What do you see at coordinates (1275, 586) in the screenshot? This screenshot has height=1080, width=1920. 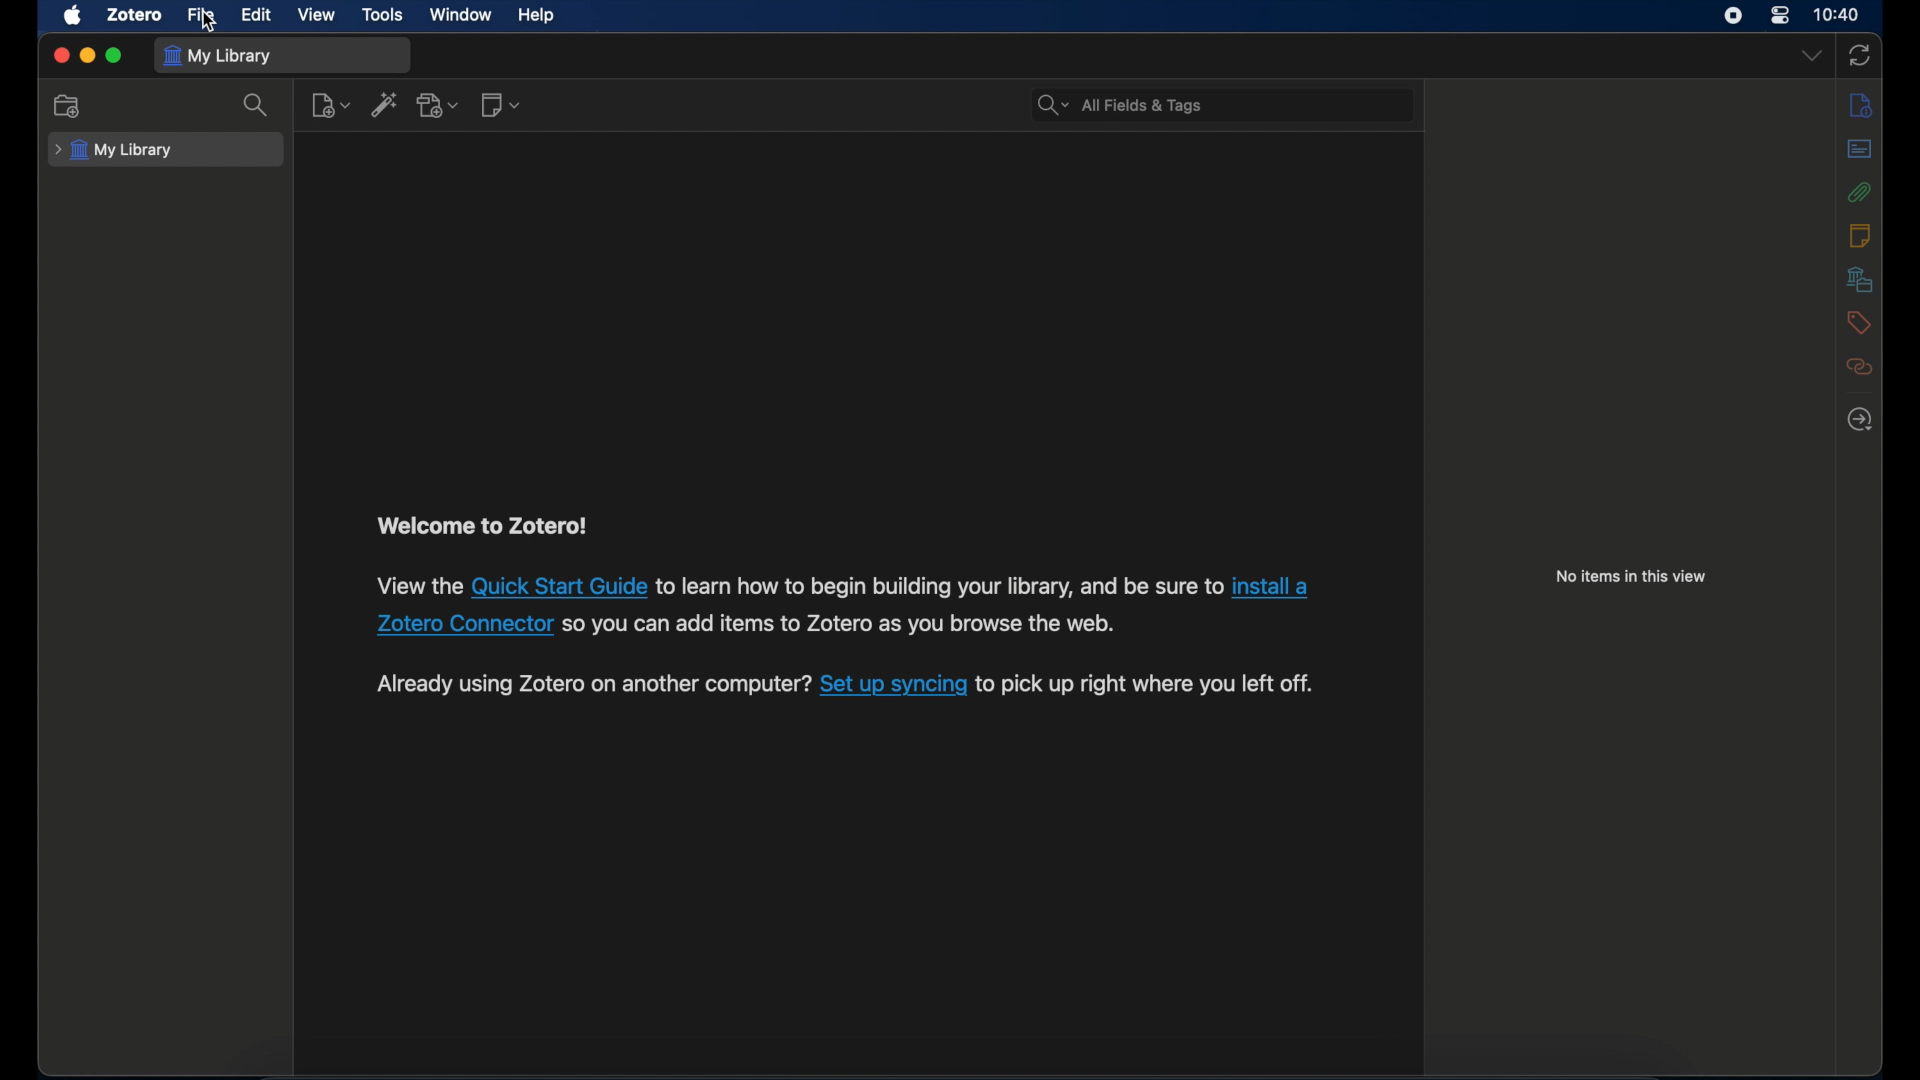 I see `install a` at bounding box center [1275, 586].